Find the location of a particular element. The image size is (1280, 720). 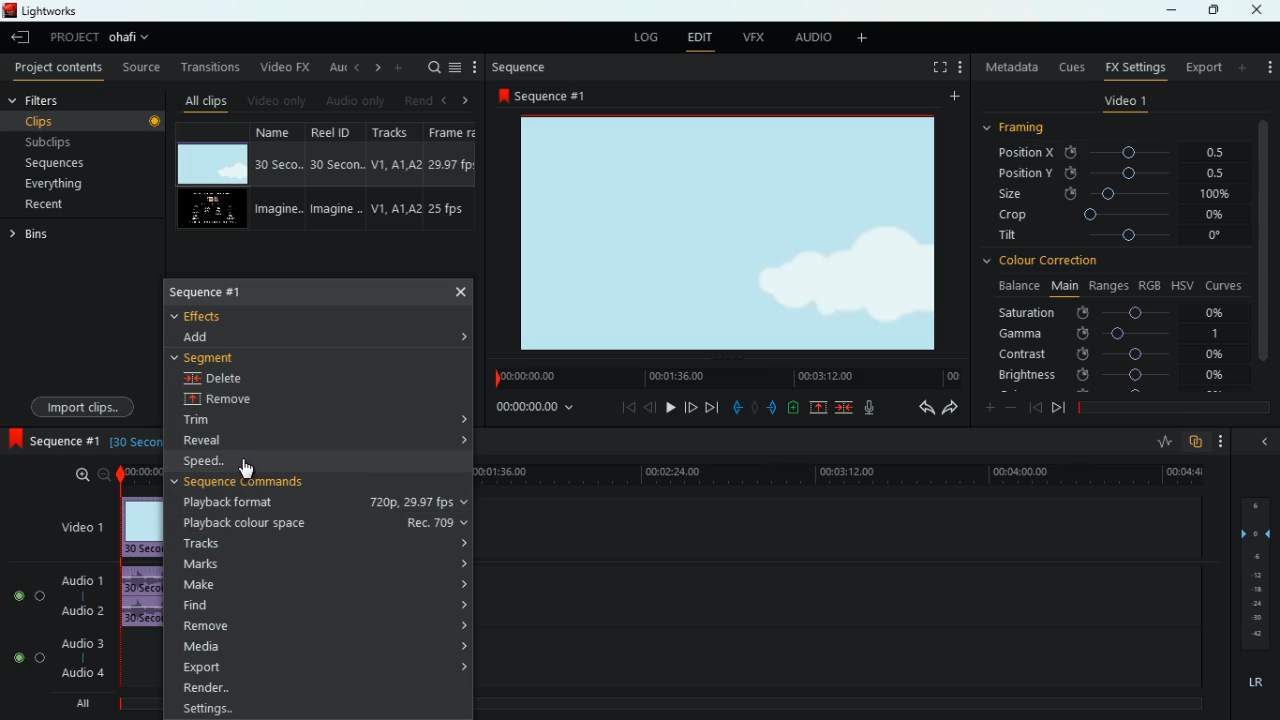

position y is located at coordinates (1115, 173).